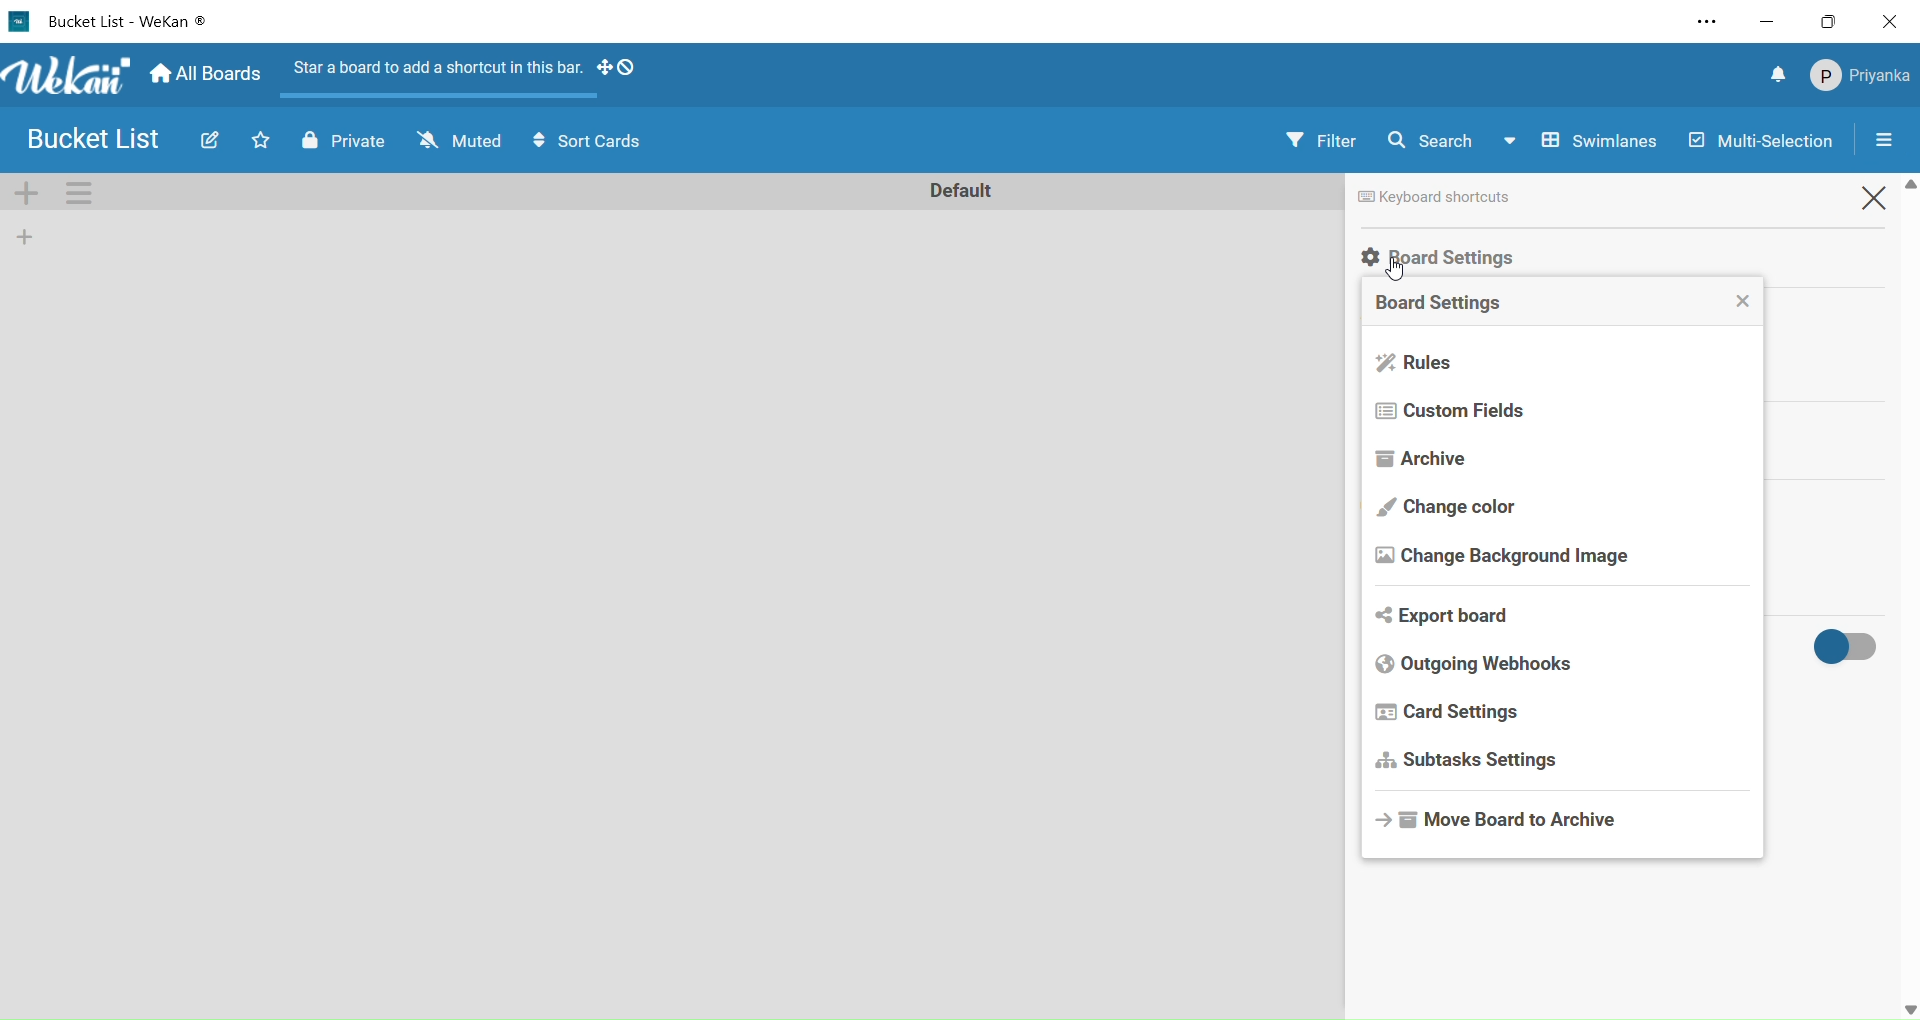 The height and width of the screenshot is (1020, 1920). Describe the element at coordinates (1563, 822) in the screenshot. I see `move board to archive` at that location.